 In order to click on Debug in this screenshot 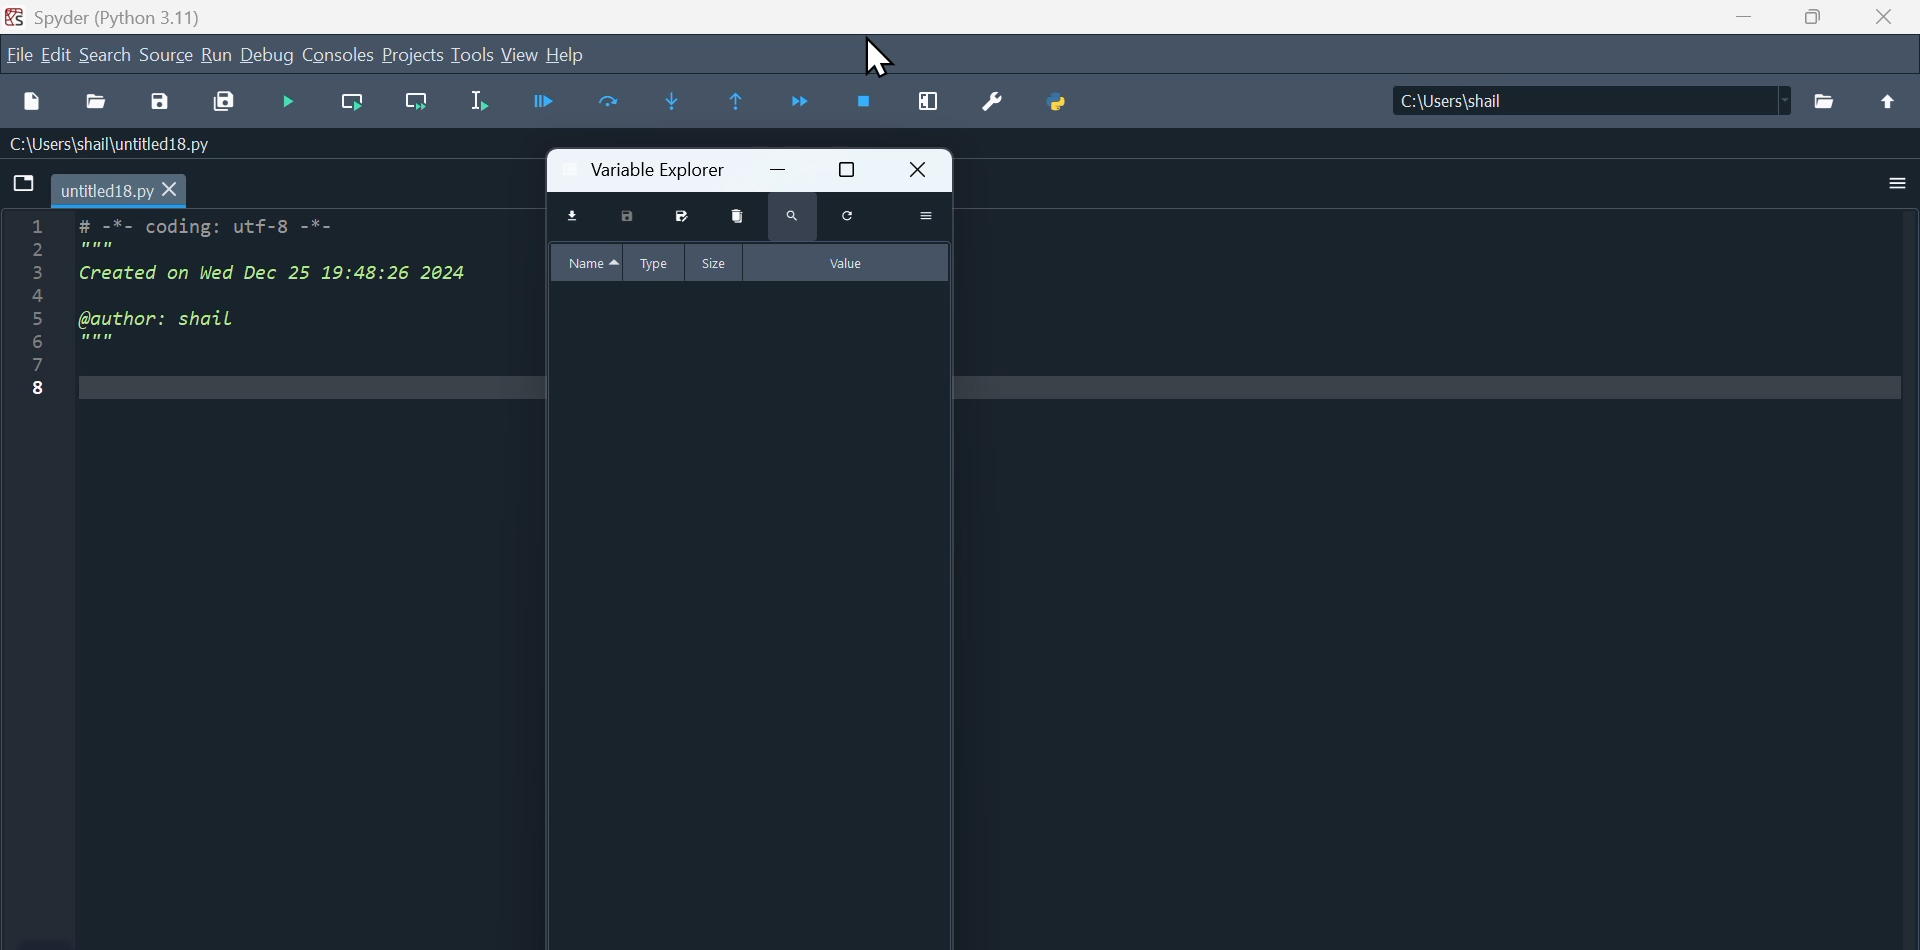, I will do `click(267, 54)`.